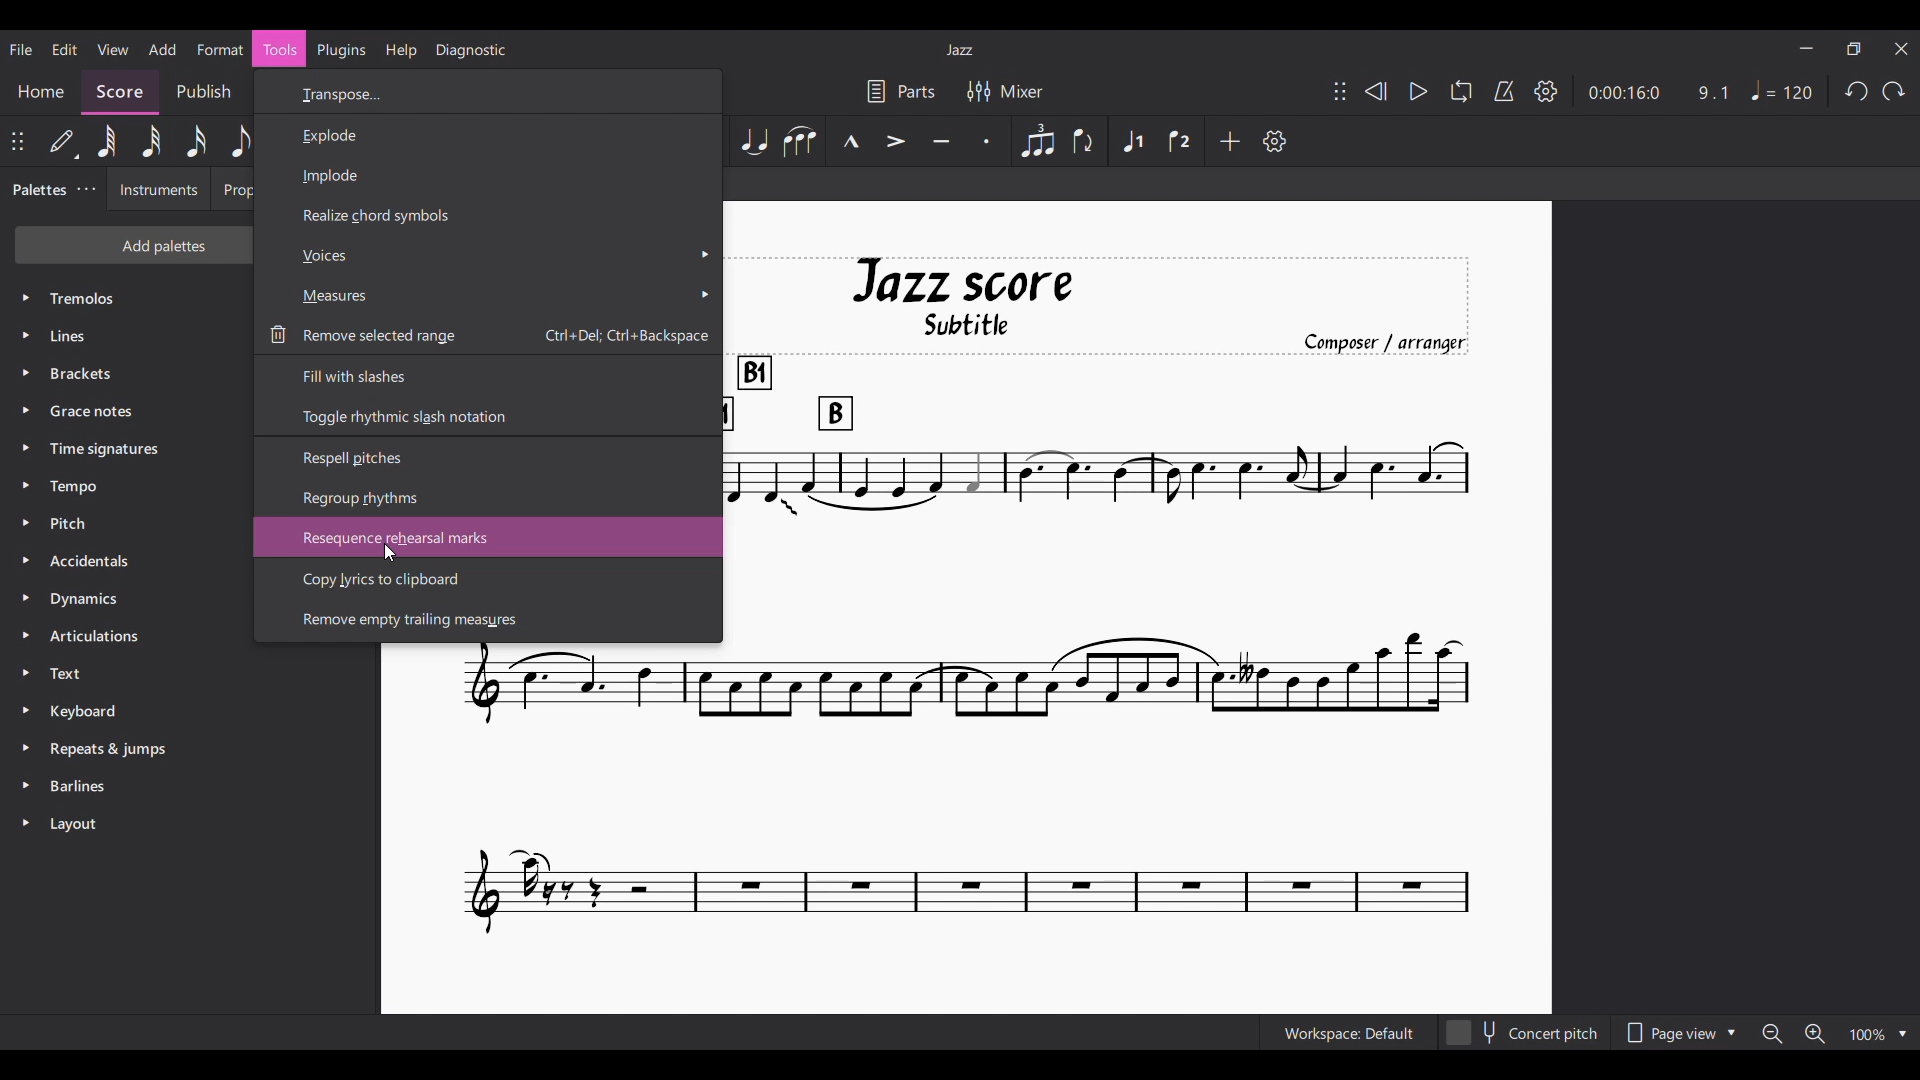  Describe the element at coordinates (1274, 141) in the screenshot. I see `Customization settings` at that location.